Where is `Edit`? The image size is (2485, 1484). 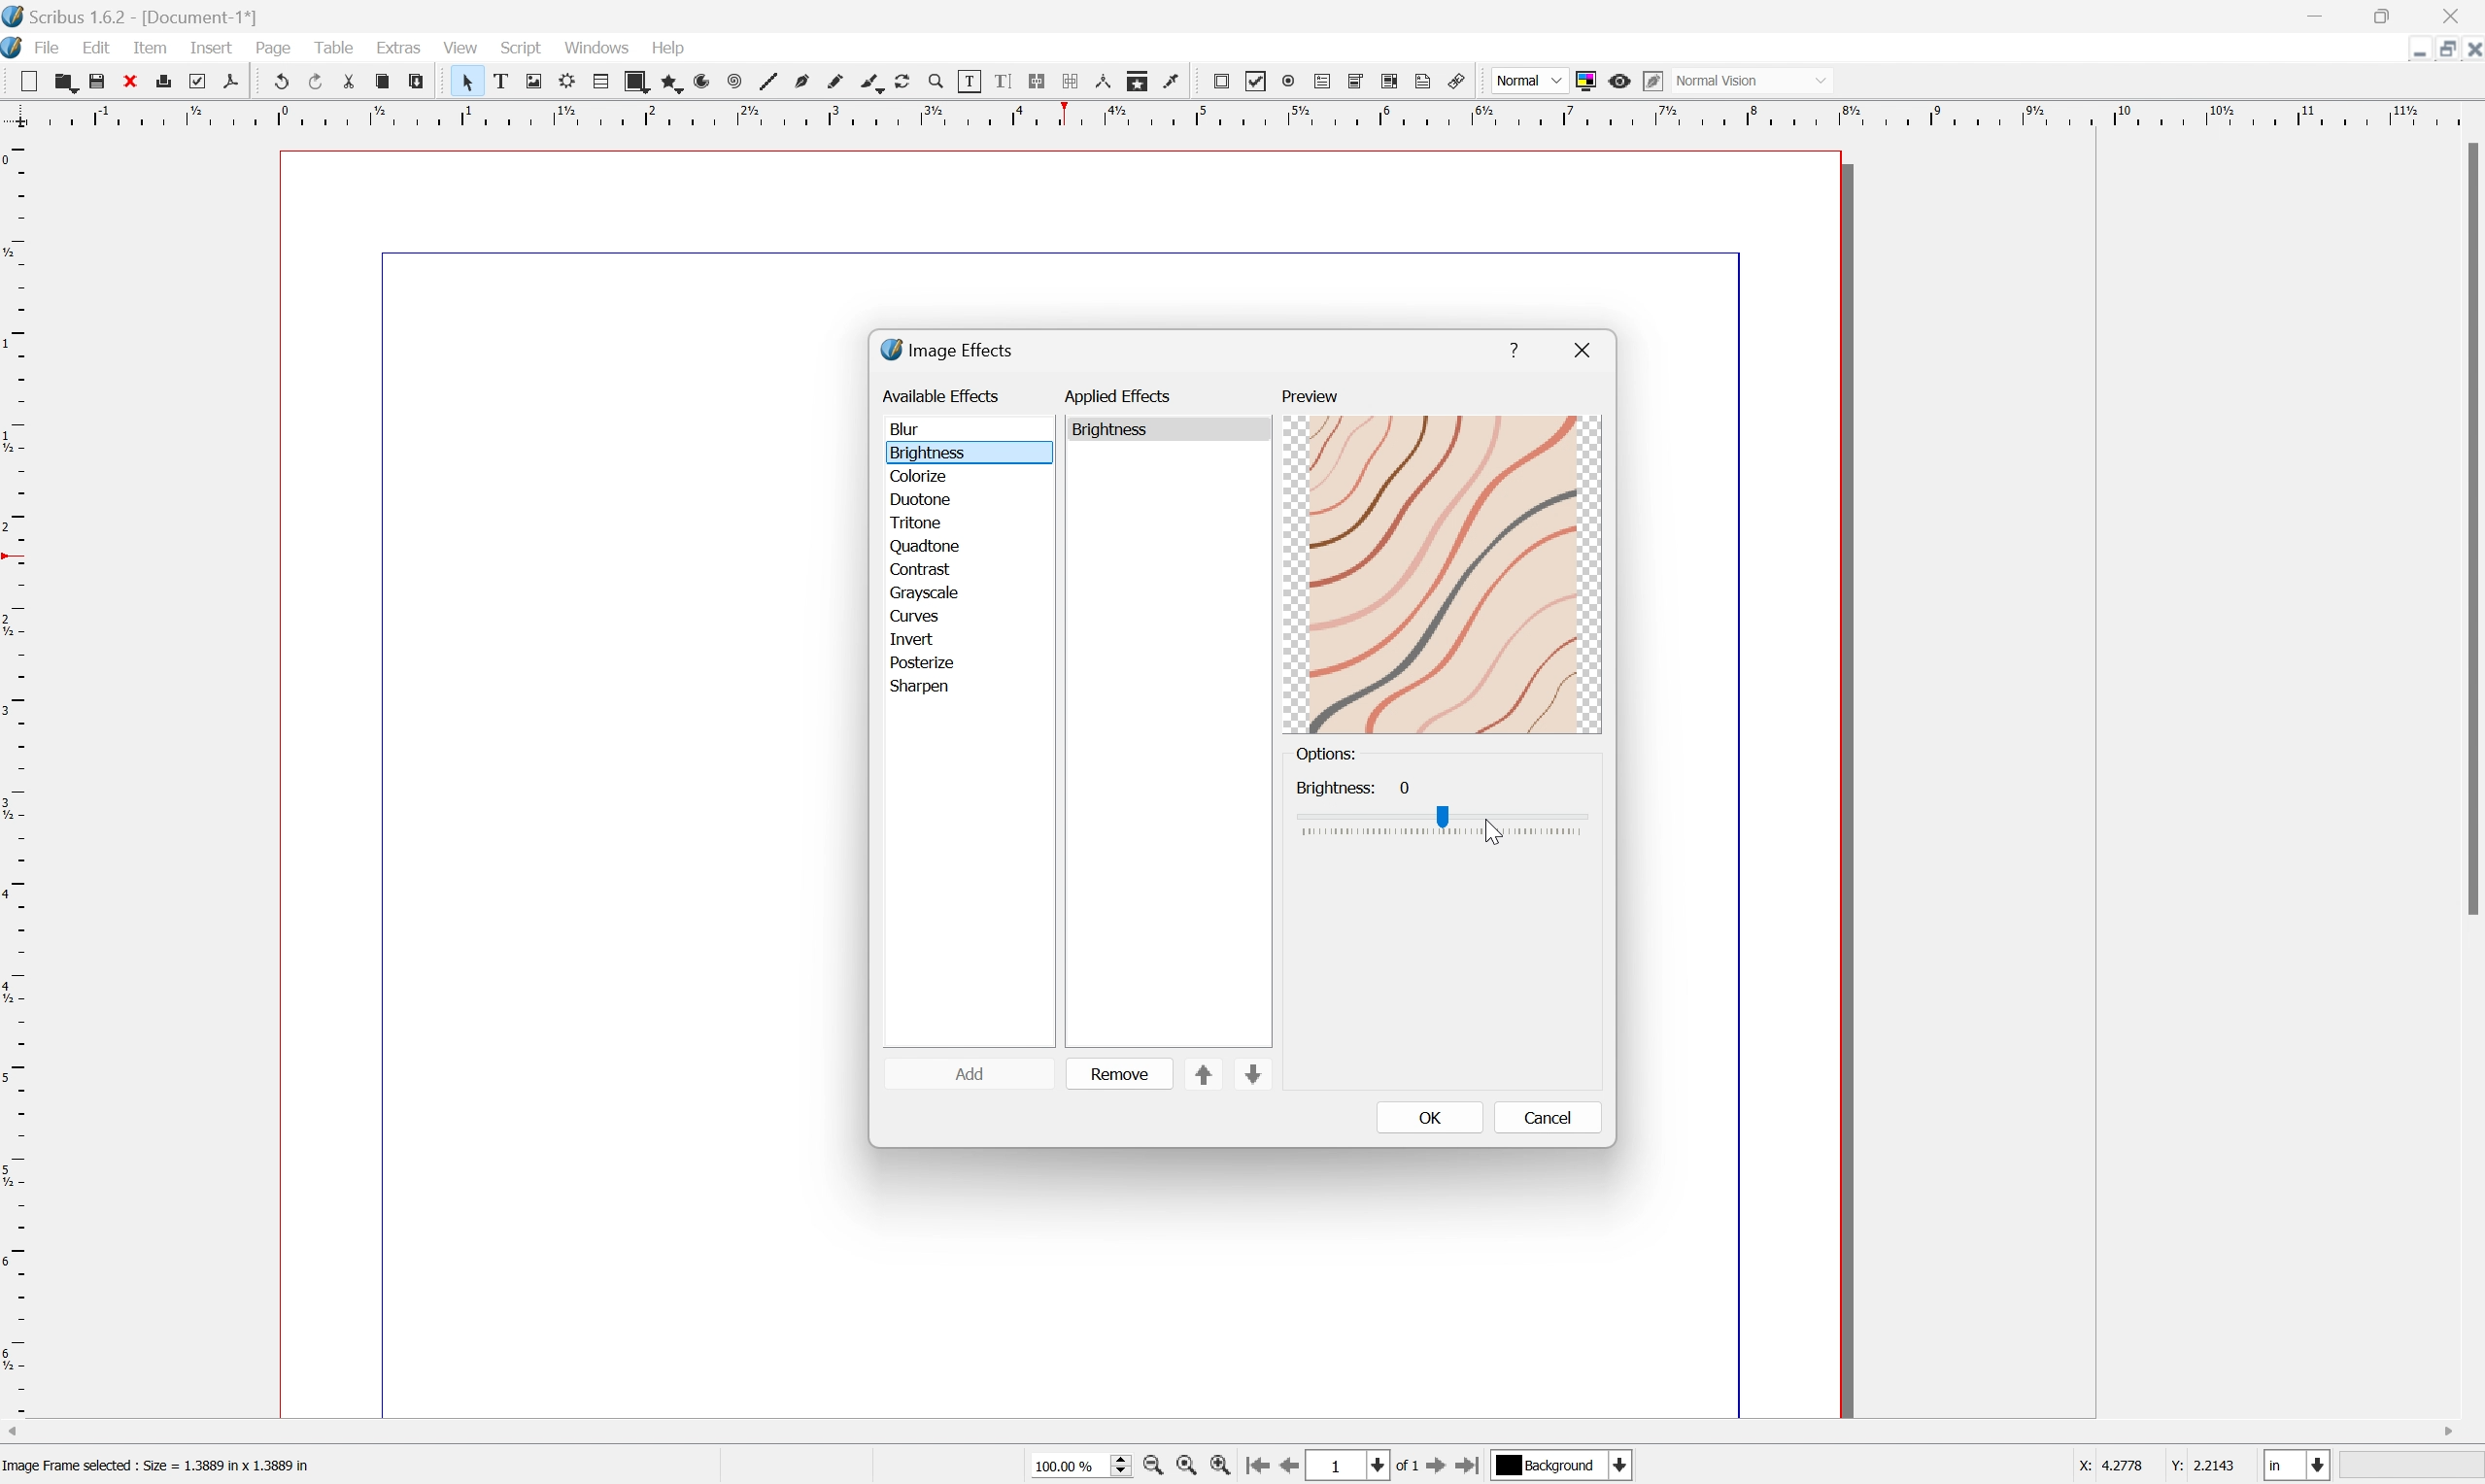
Edit is located at coordinates (94, 47).